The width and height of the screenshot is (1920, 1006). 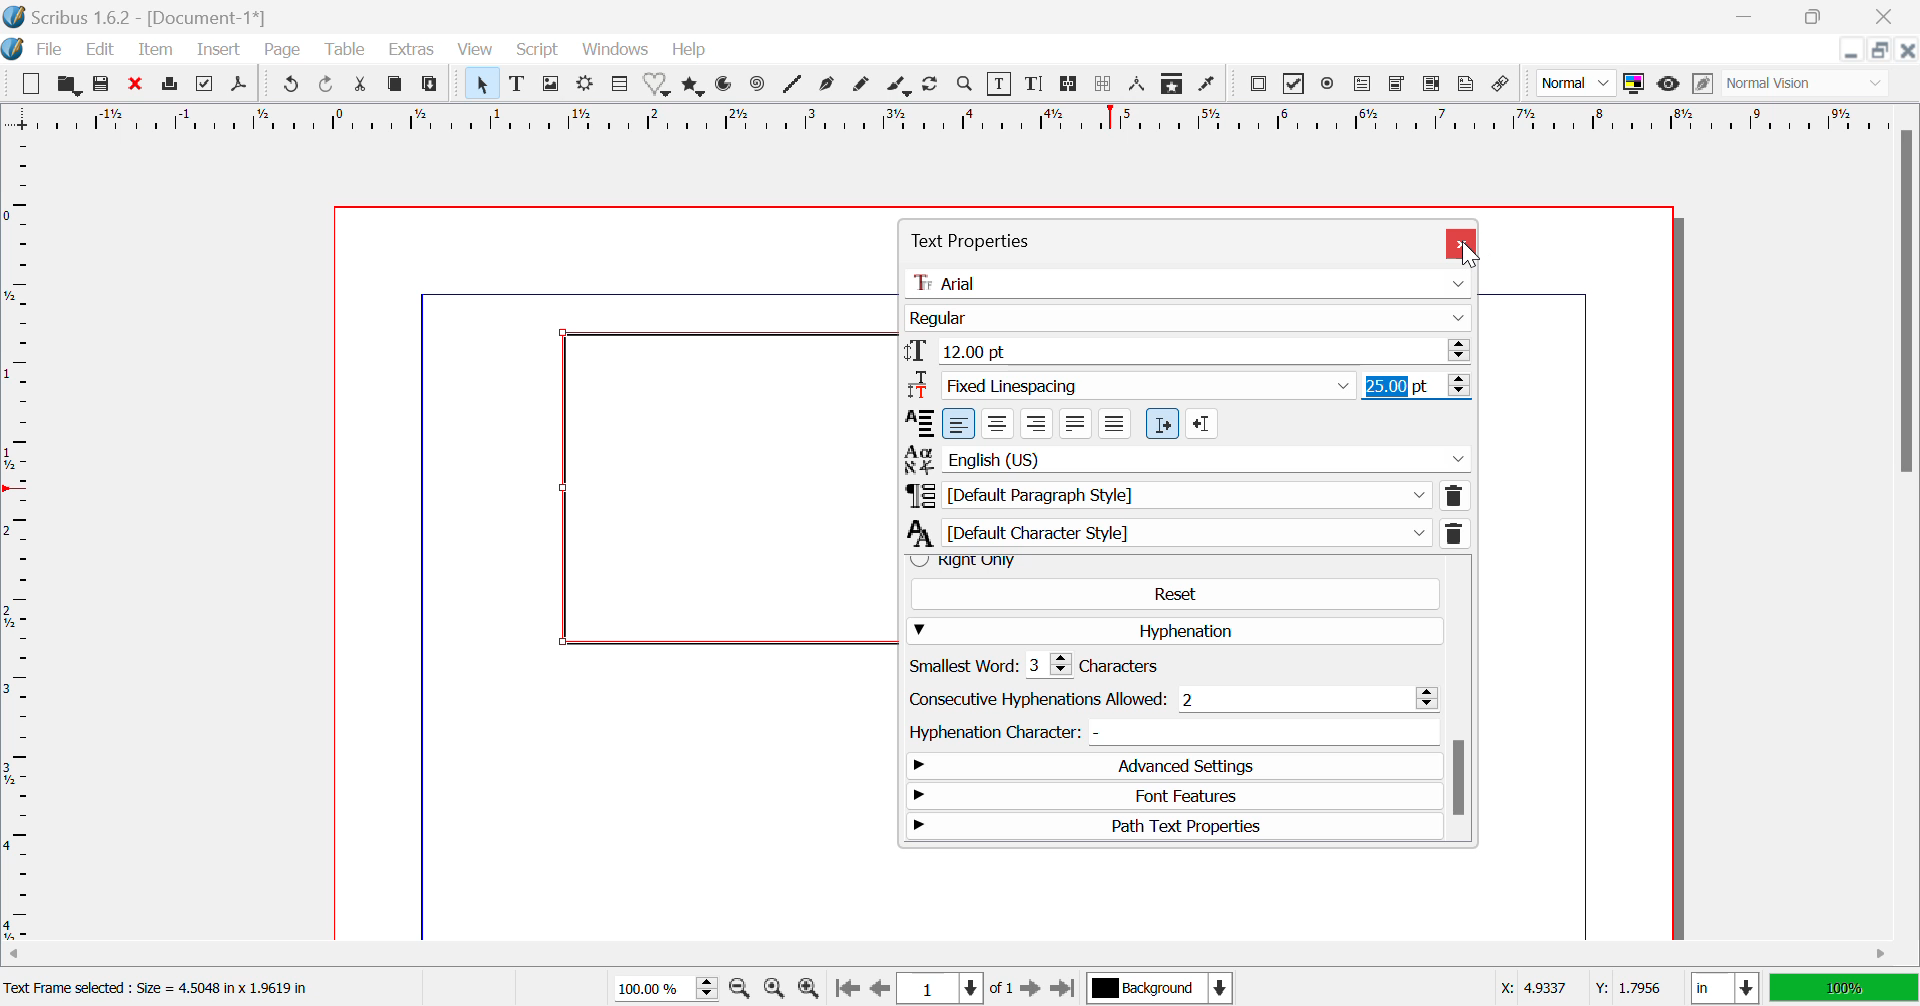 I want to click on Path Text Properties, so click(x=1176, y=826).